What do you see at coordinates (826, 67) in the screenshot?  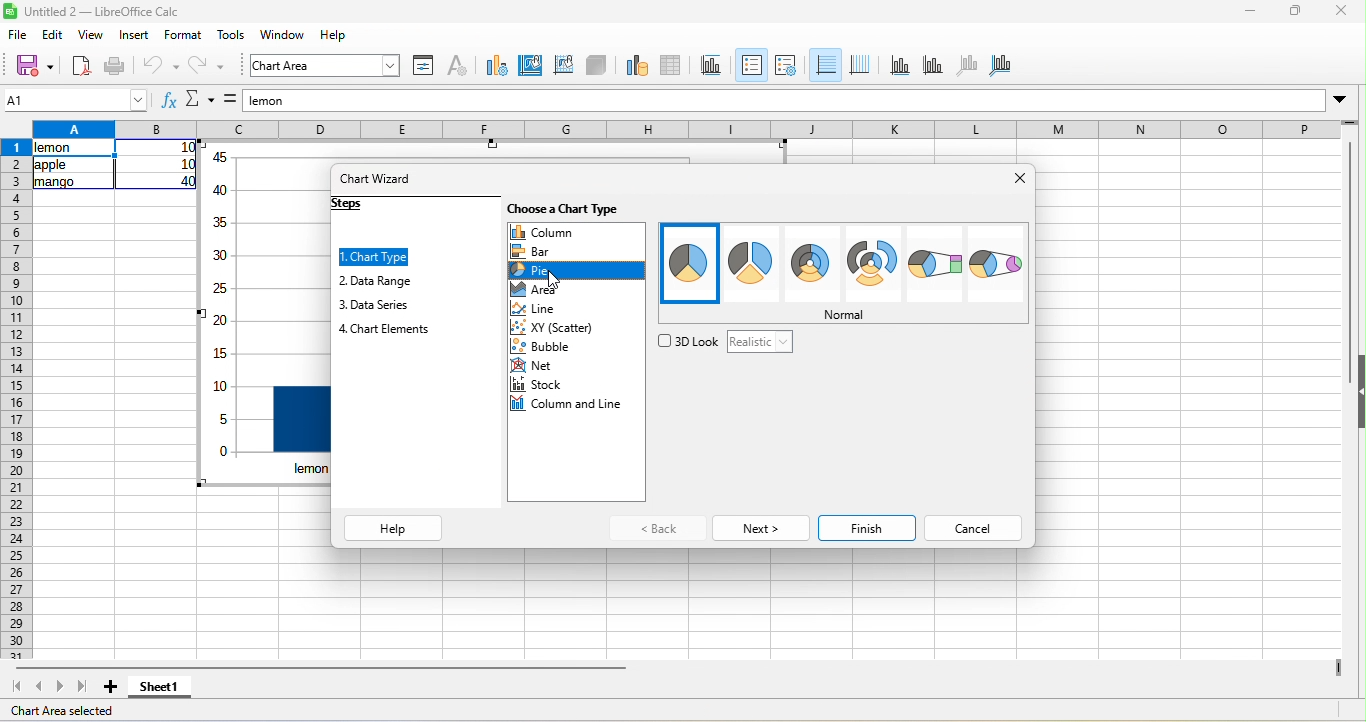 I see `horizontal grid` at bounding box center [826, 67].